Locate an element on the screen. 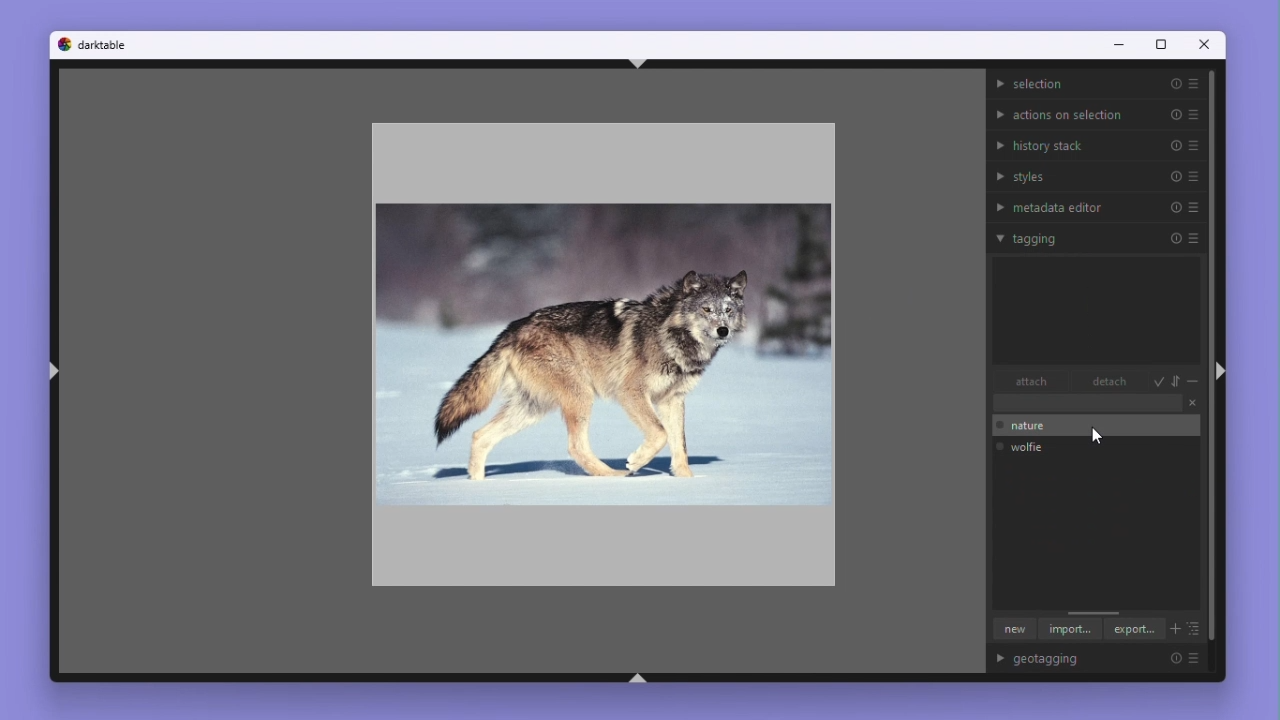 This screenshot has width=1280, height=720. Detach is located at coordinates (1104, 383).